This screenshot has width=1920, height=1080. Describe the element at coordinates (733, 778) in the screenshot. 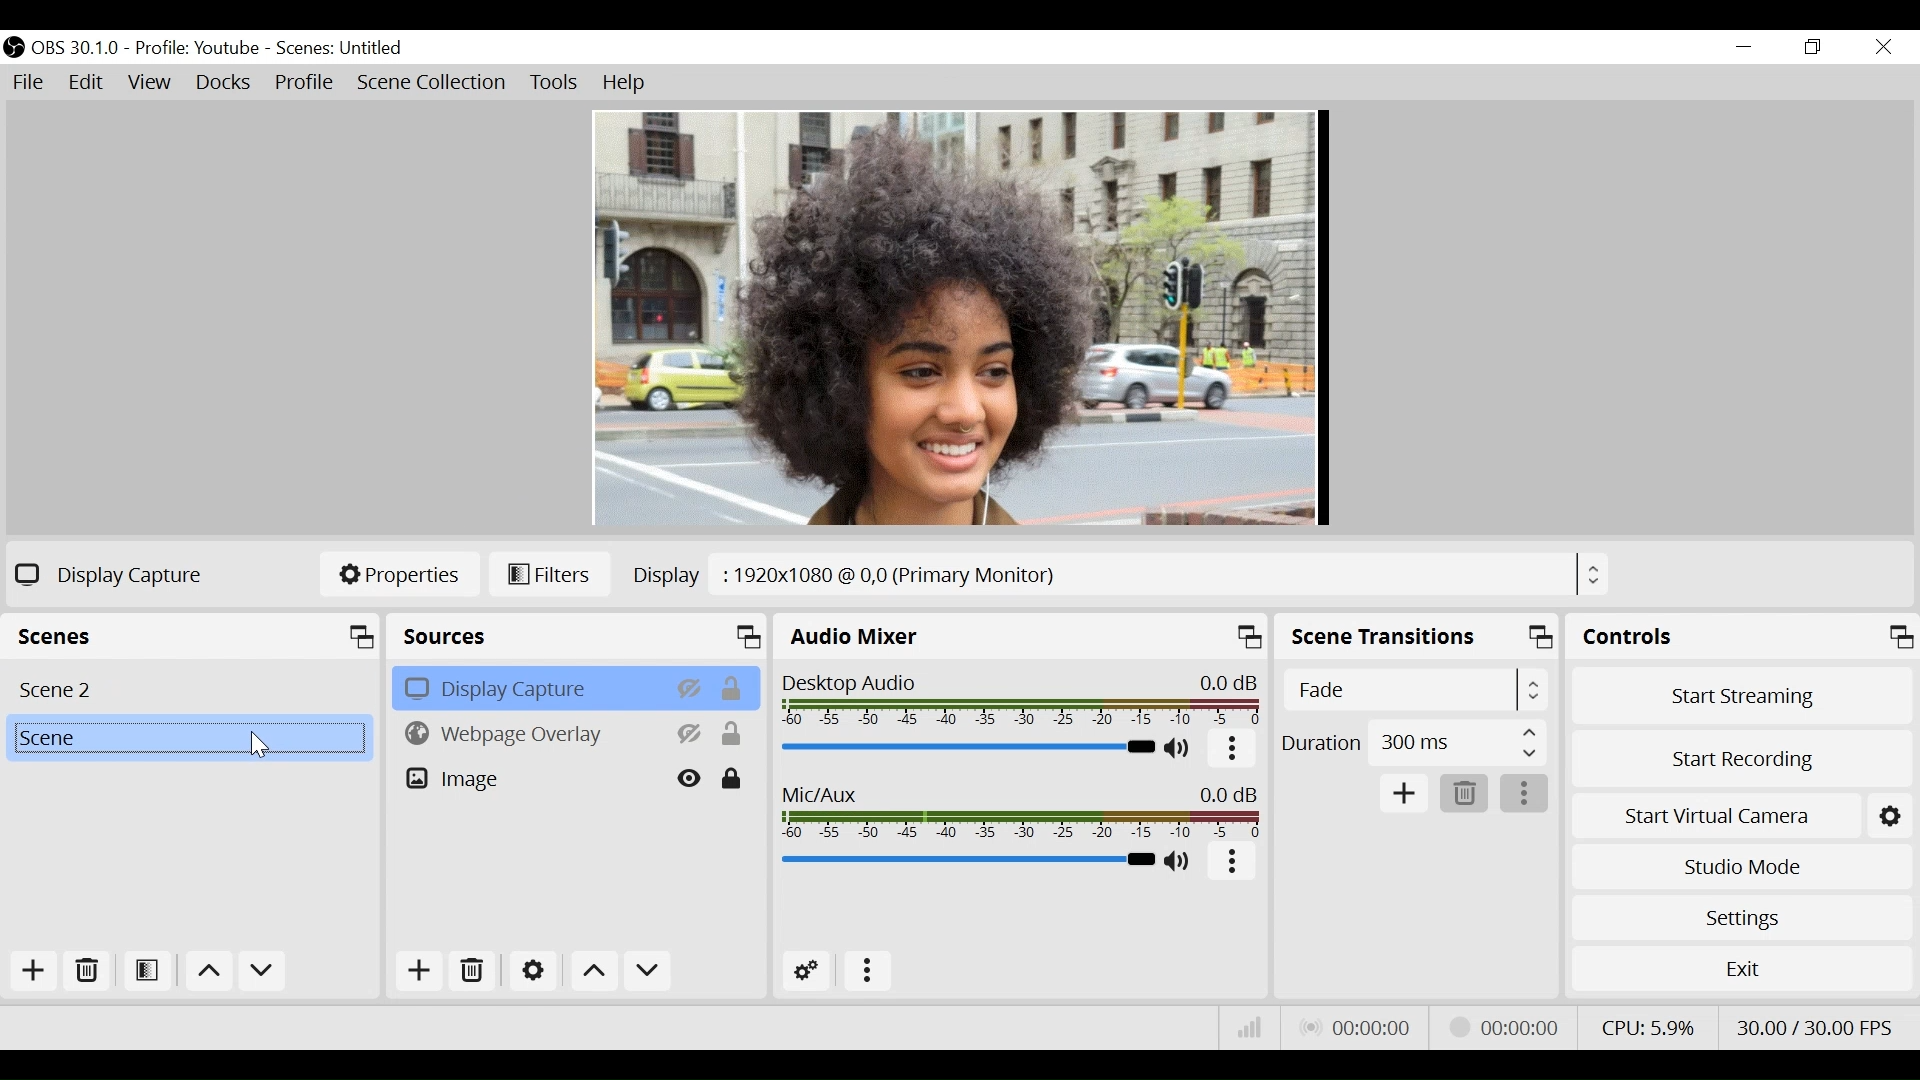

I see `(un)lock` at that location.